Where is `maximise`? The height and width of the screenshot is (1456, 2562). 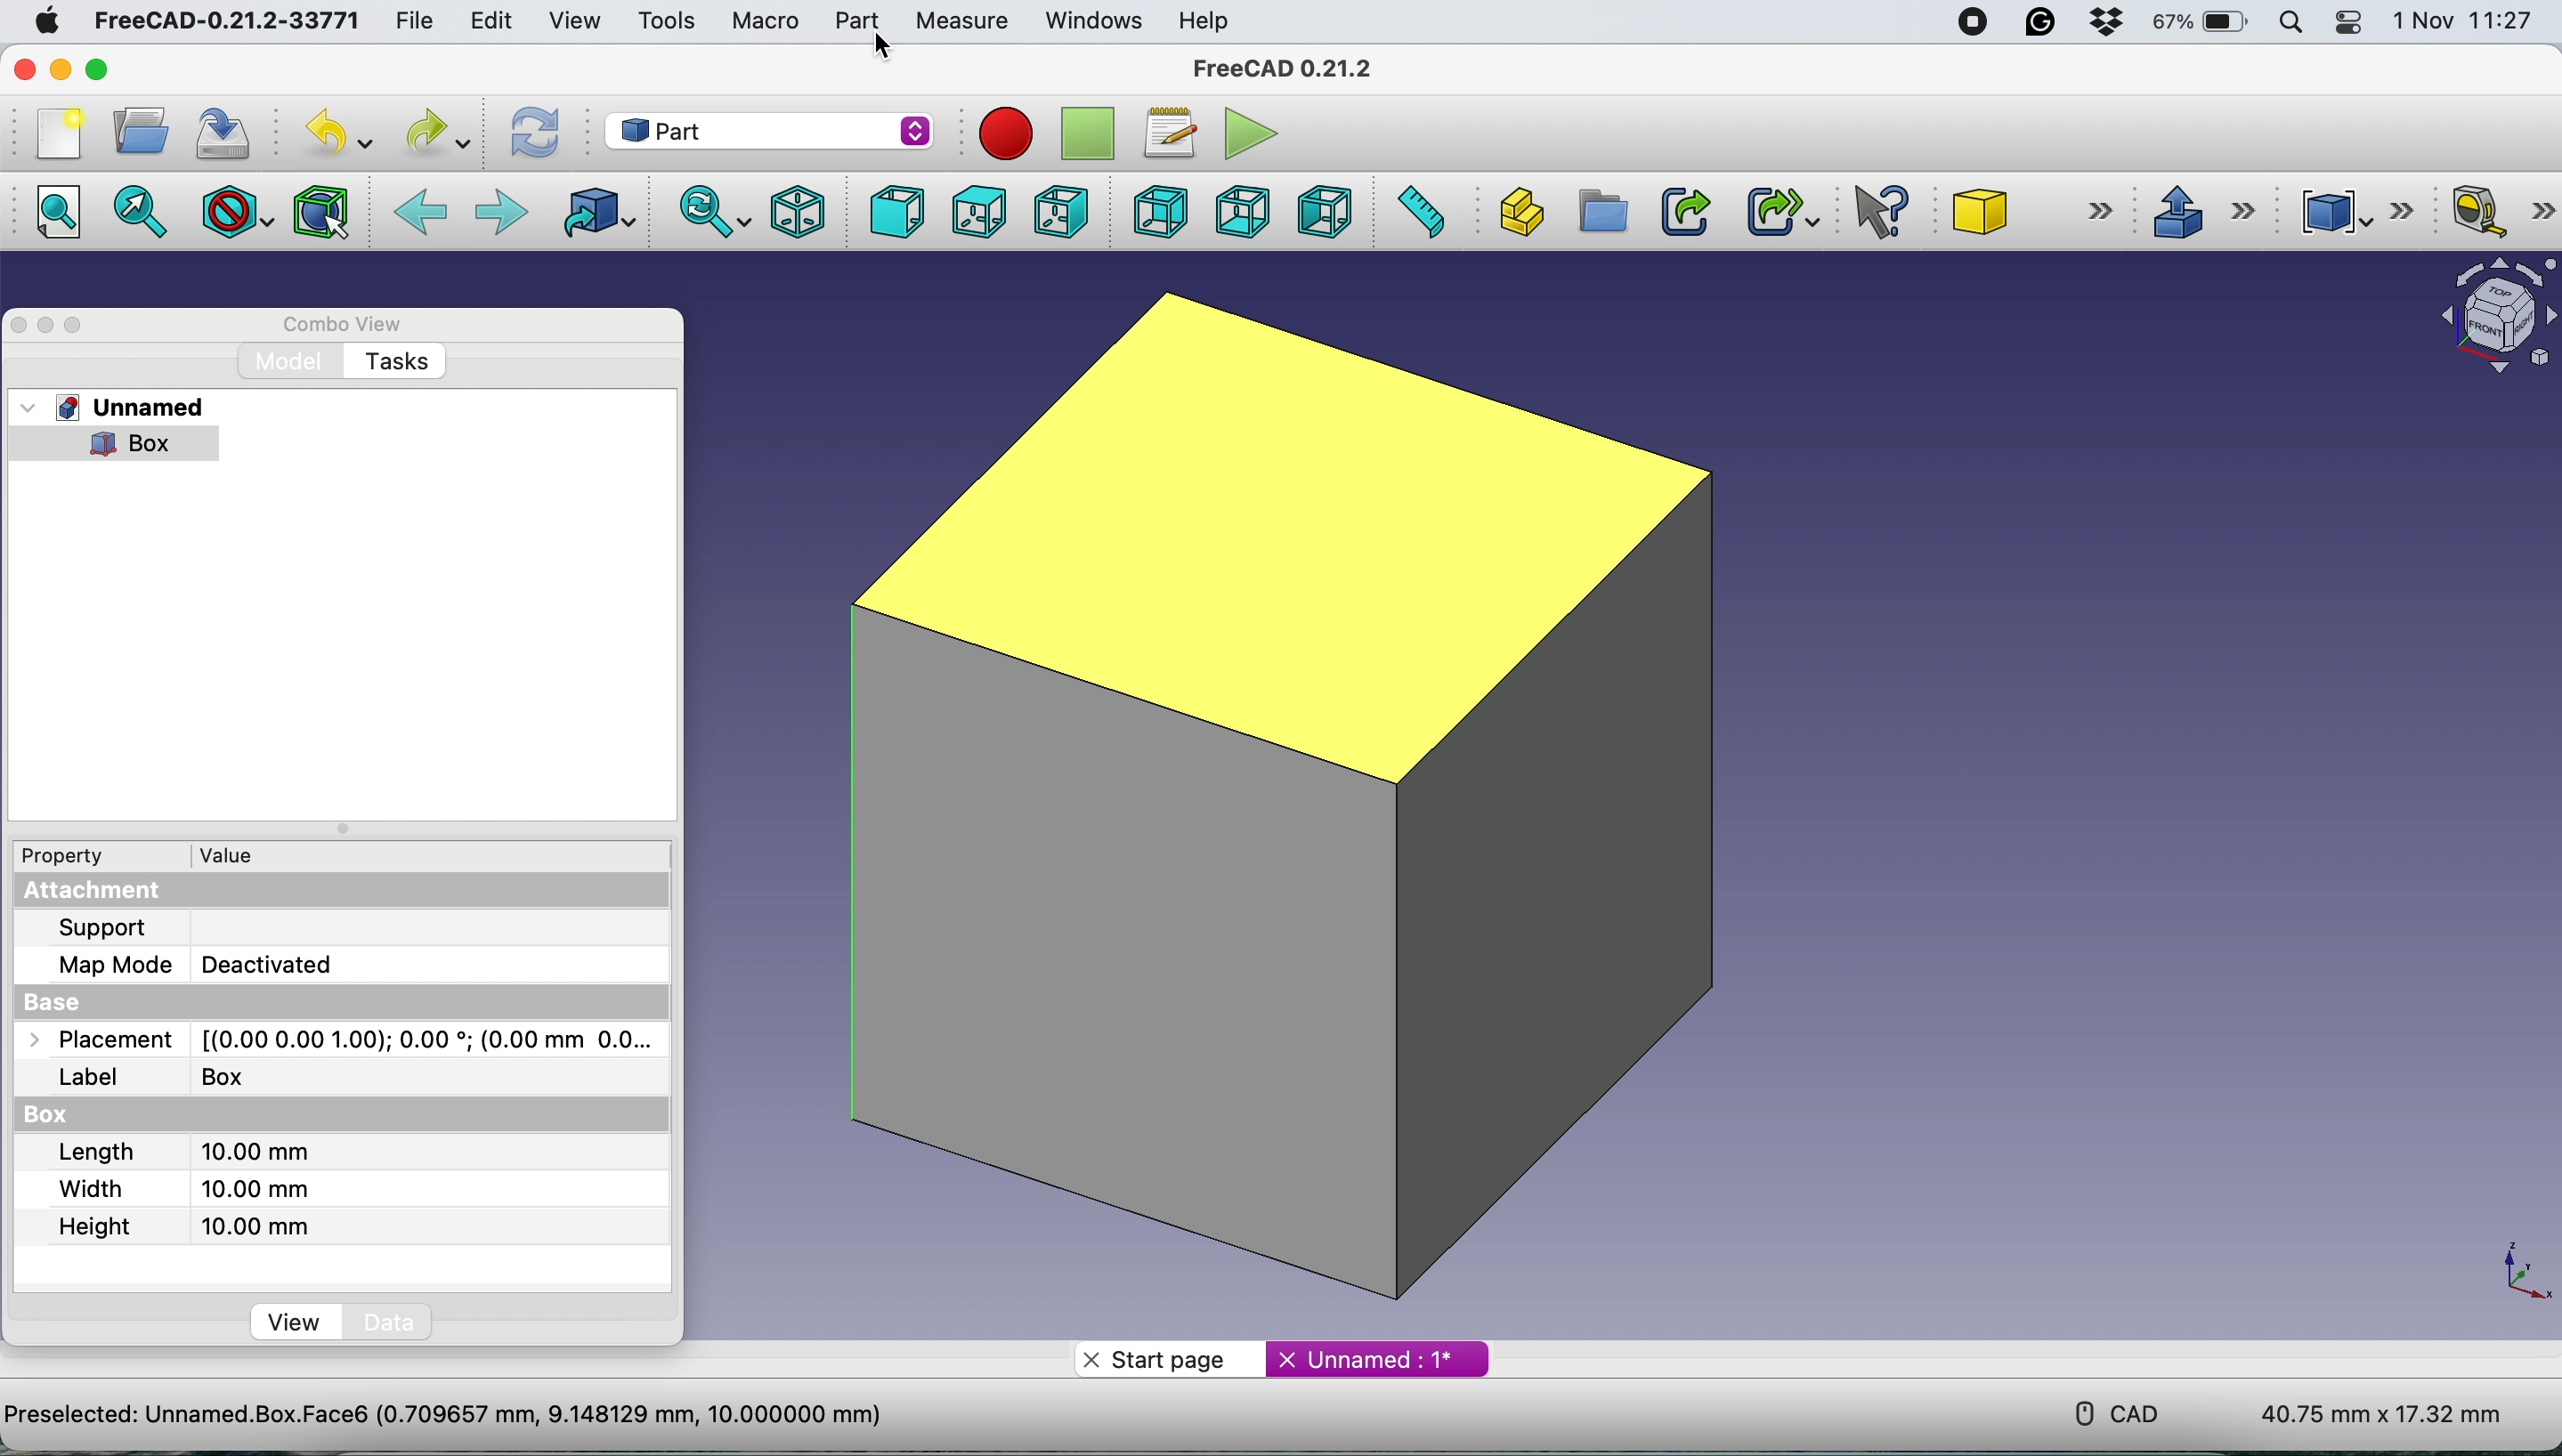
maximise is located at coordinates (92, 72).